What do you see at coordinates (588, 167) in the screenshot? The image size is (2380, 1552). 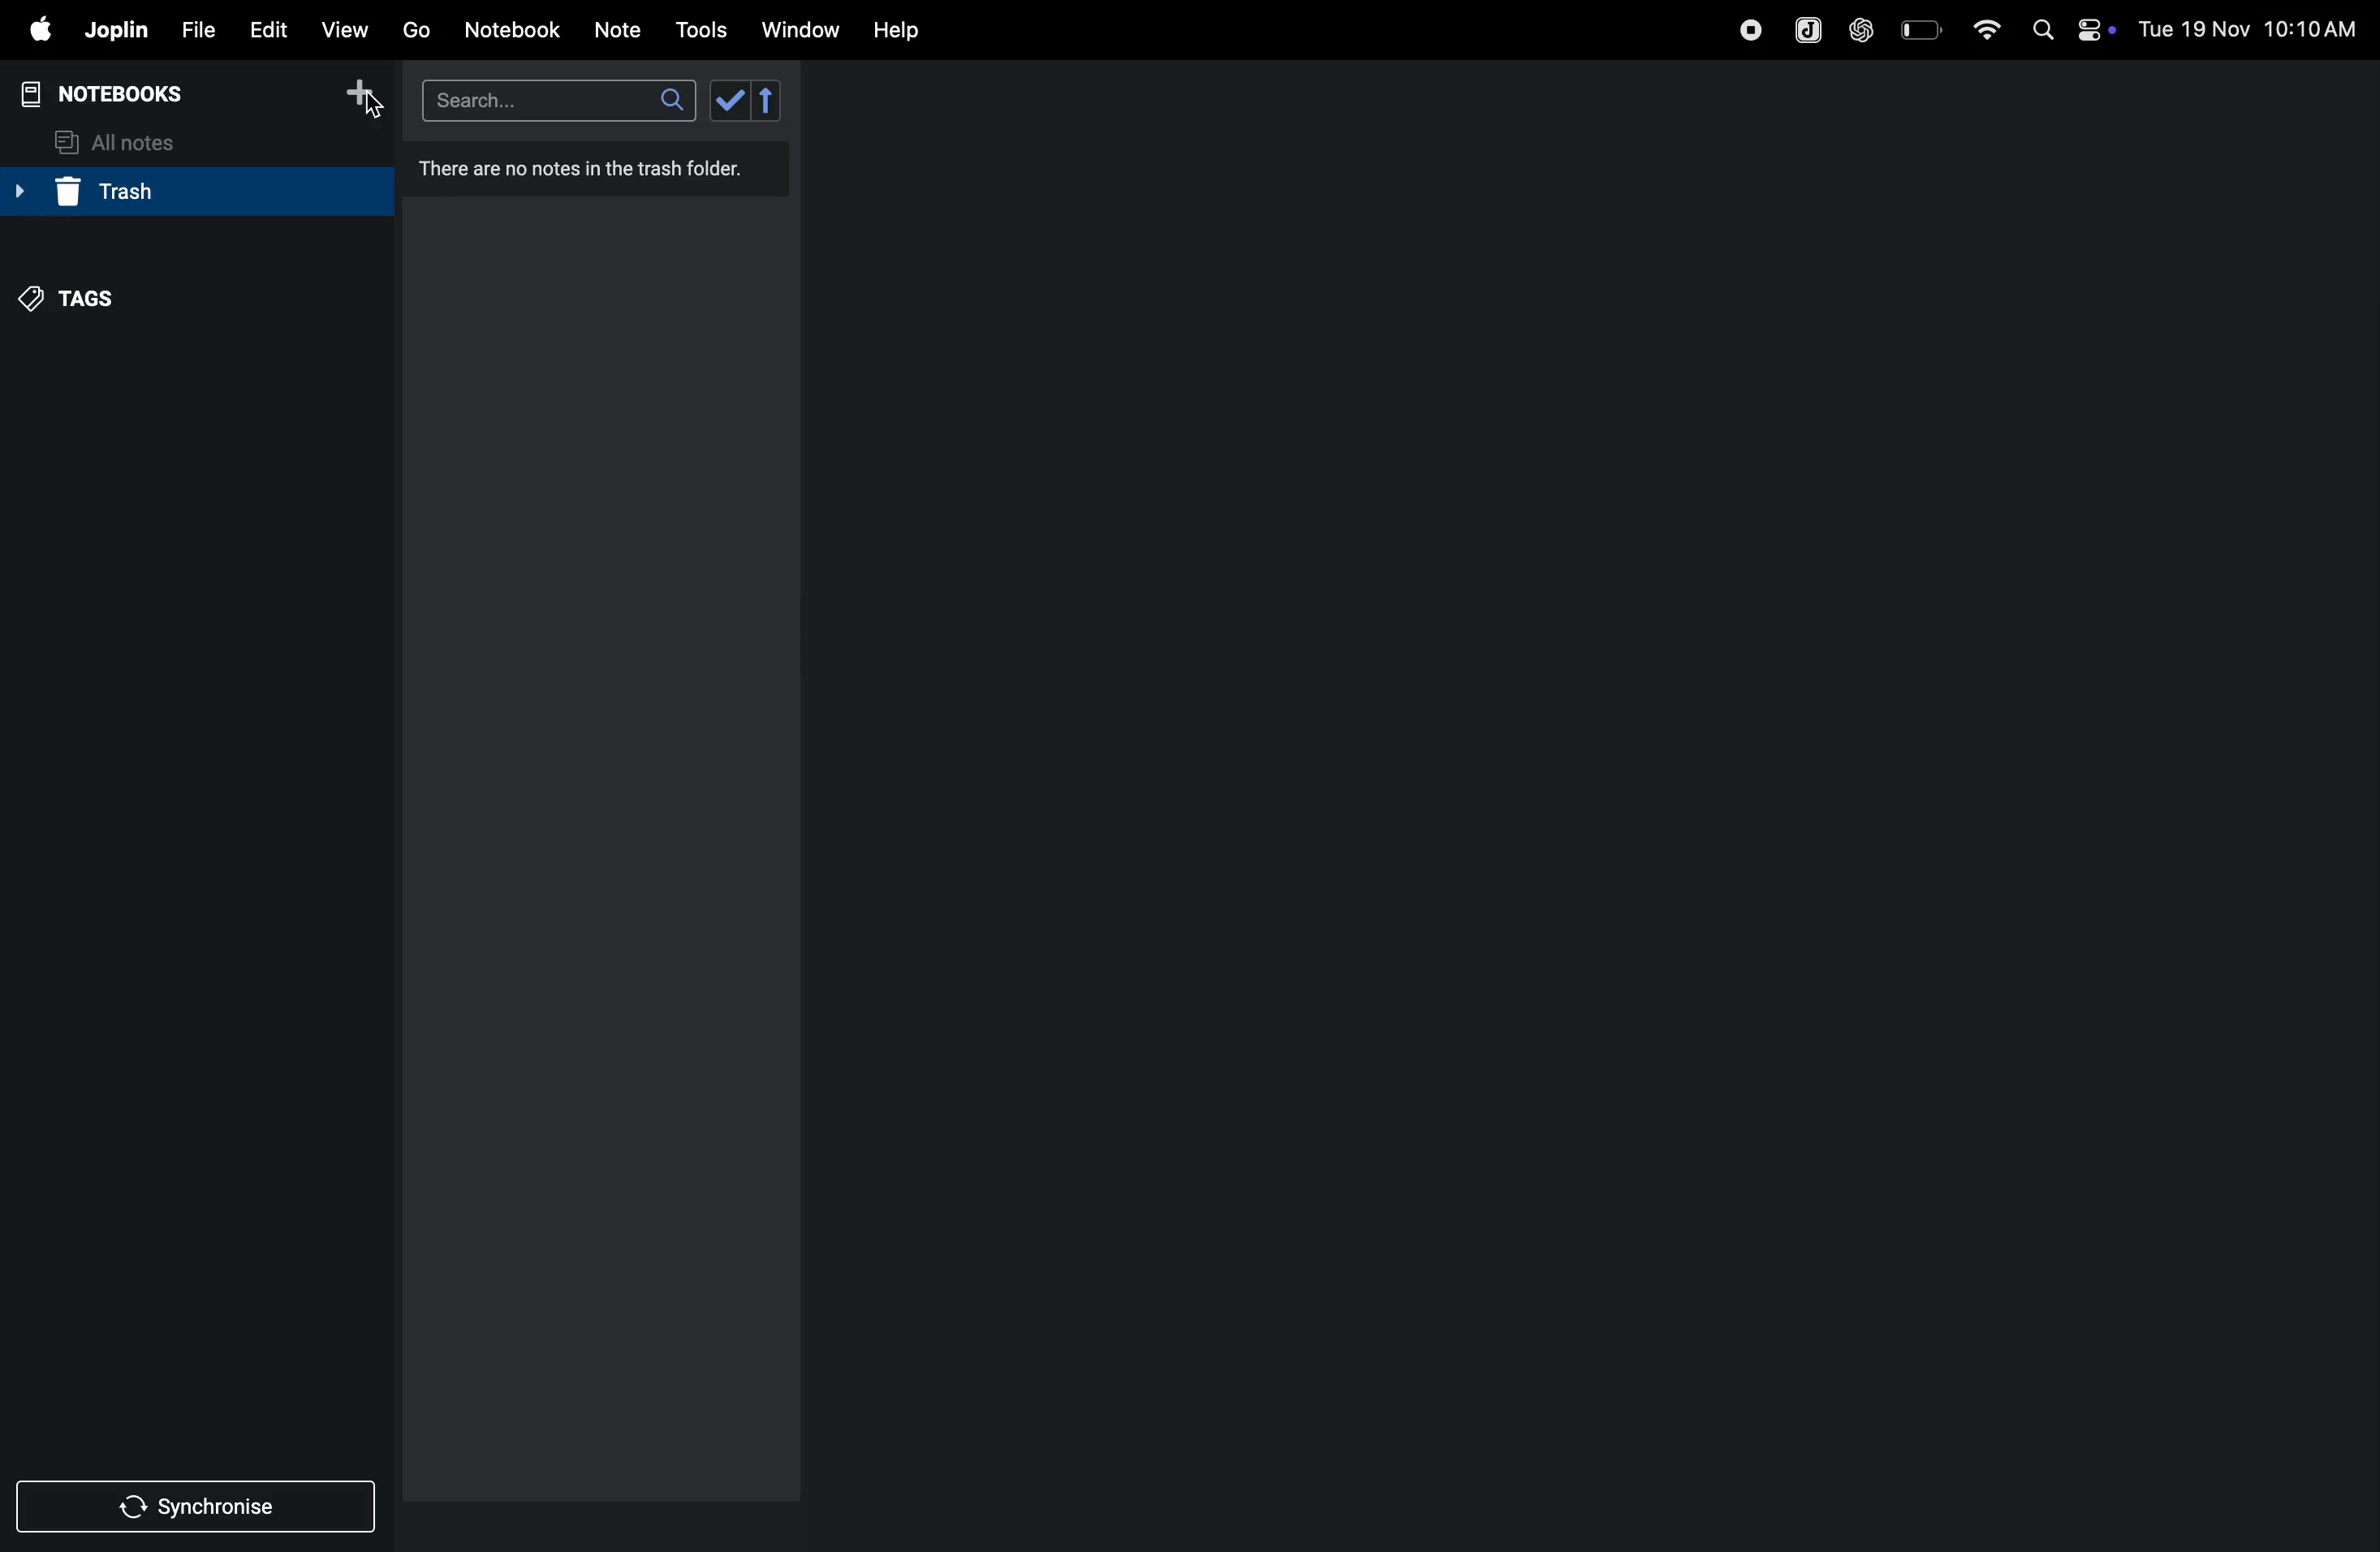 I see `there is no notes in trash folder` at bounding box center [588, 167].